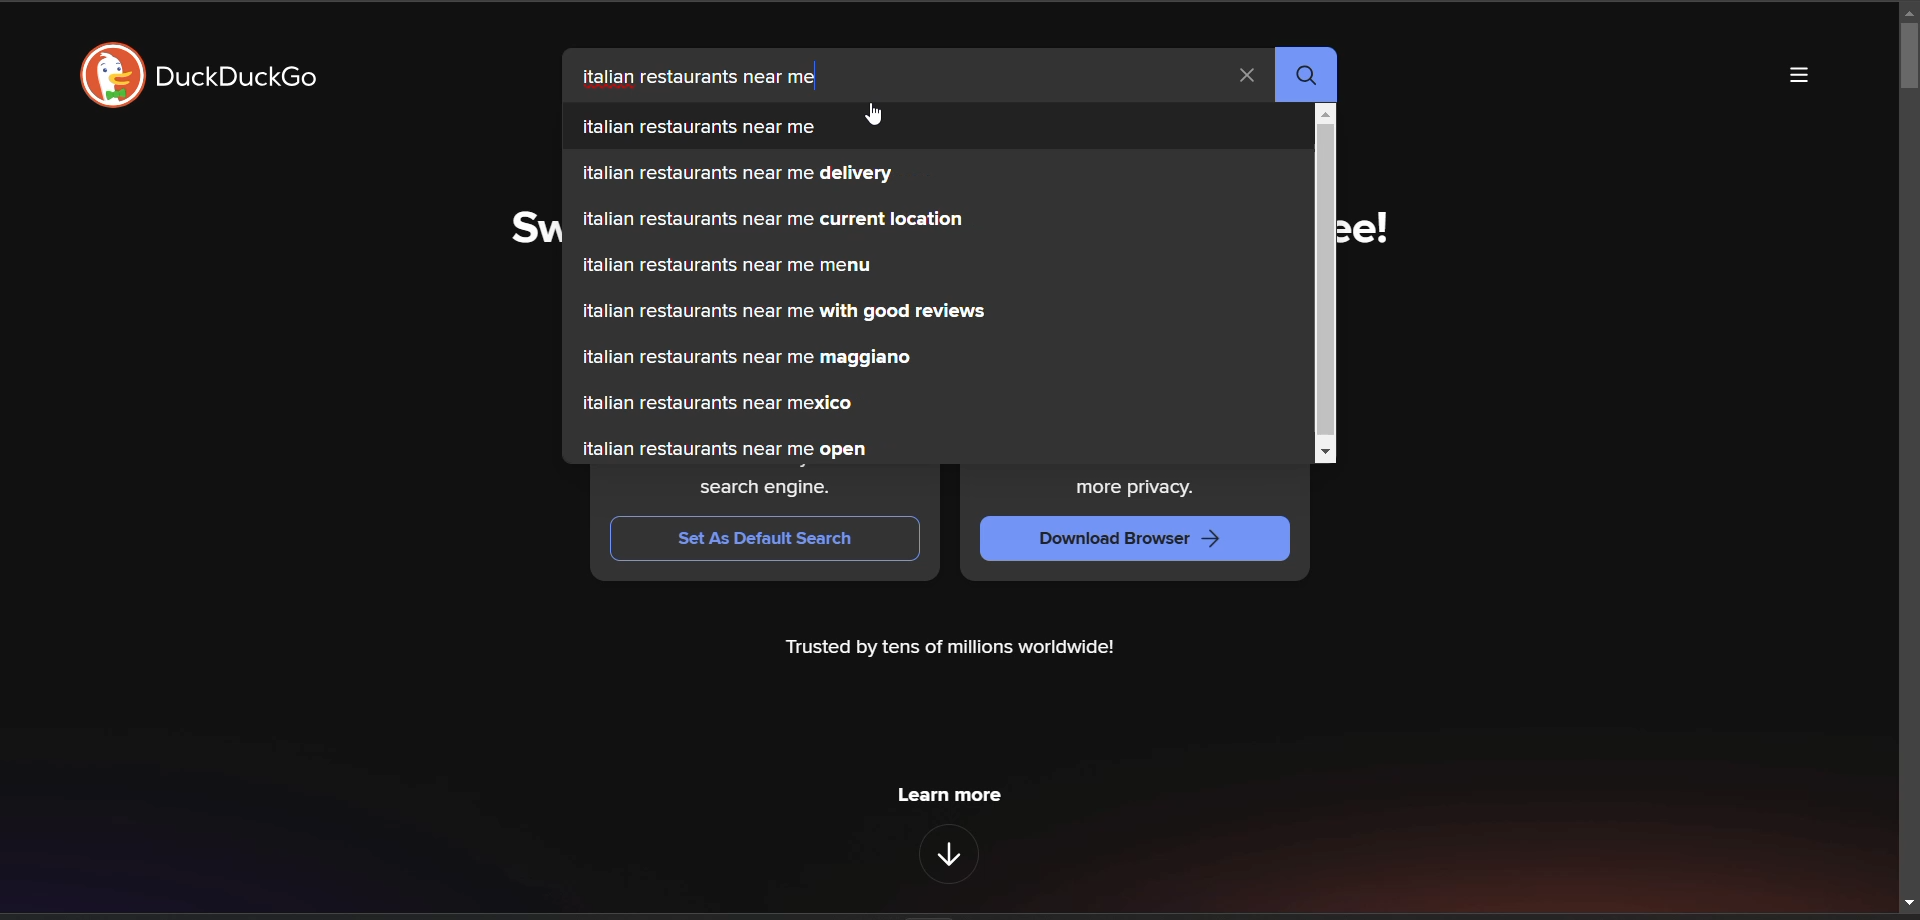 The image size is (1920, 920). Describe the element at coordinates (939, 174) in the screenshot. I see `italian restaurants near me delivery` at that location.